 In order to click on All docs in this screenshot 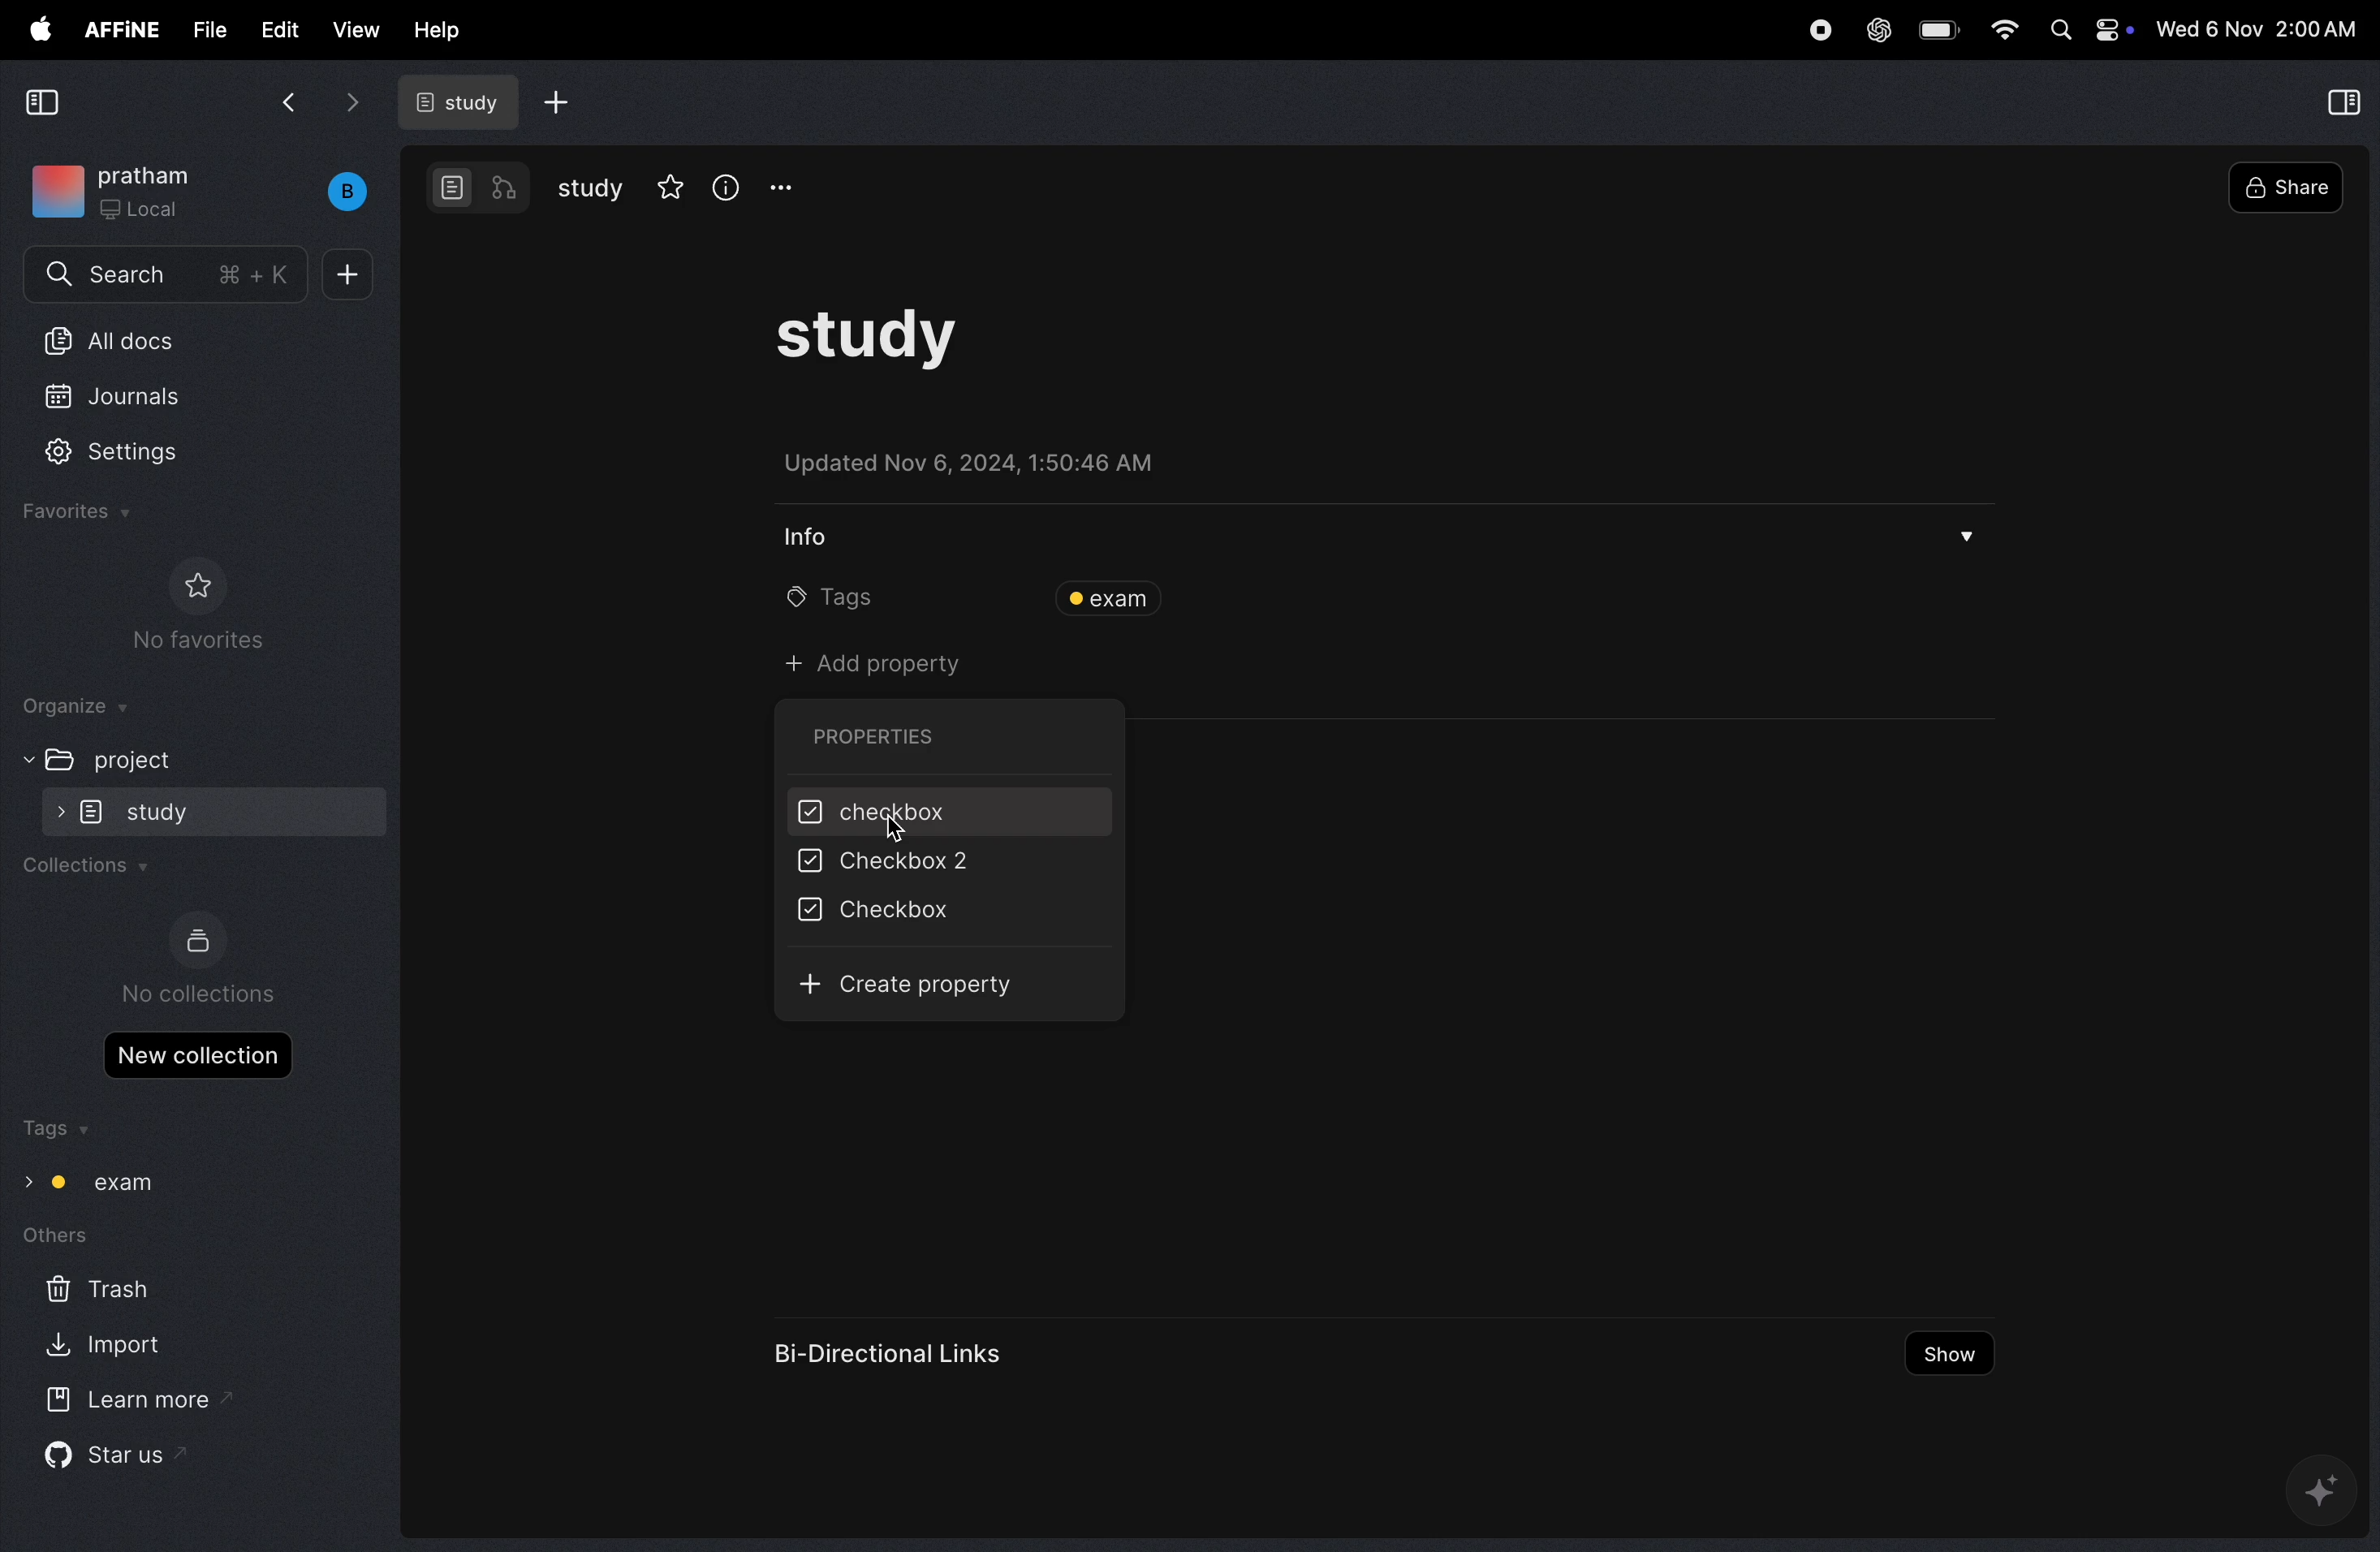, I will do `click(136, 341)`.